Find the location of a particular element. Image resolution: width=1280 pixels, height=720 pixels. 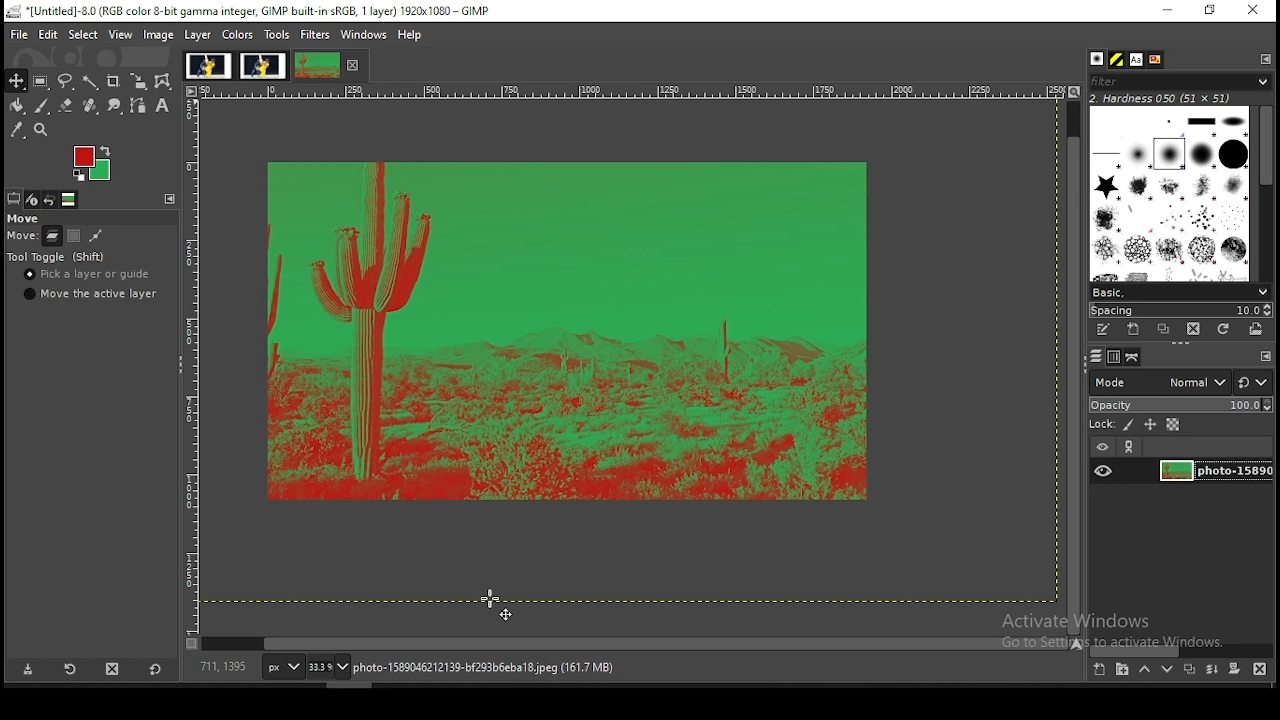

minimize is located at coordinates (1168, 11).